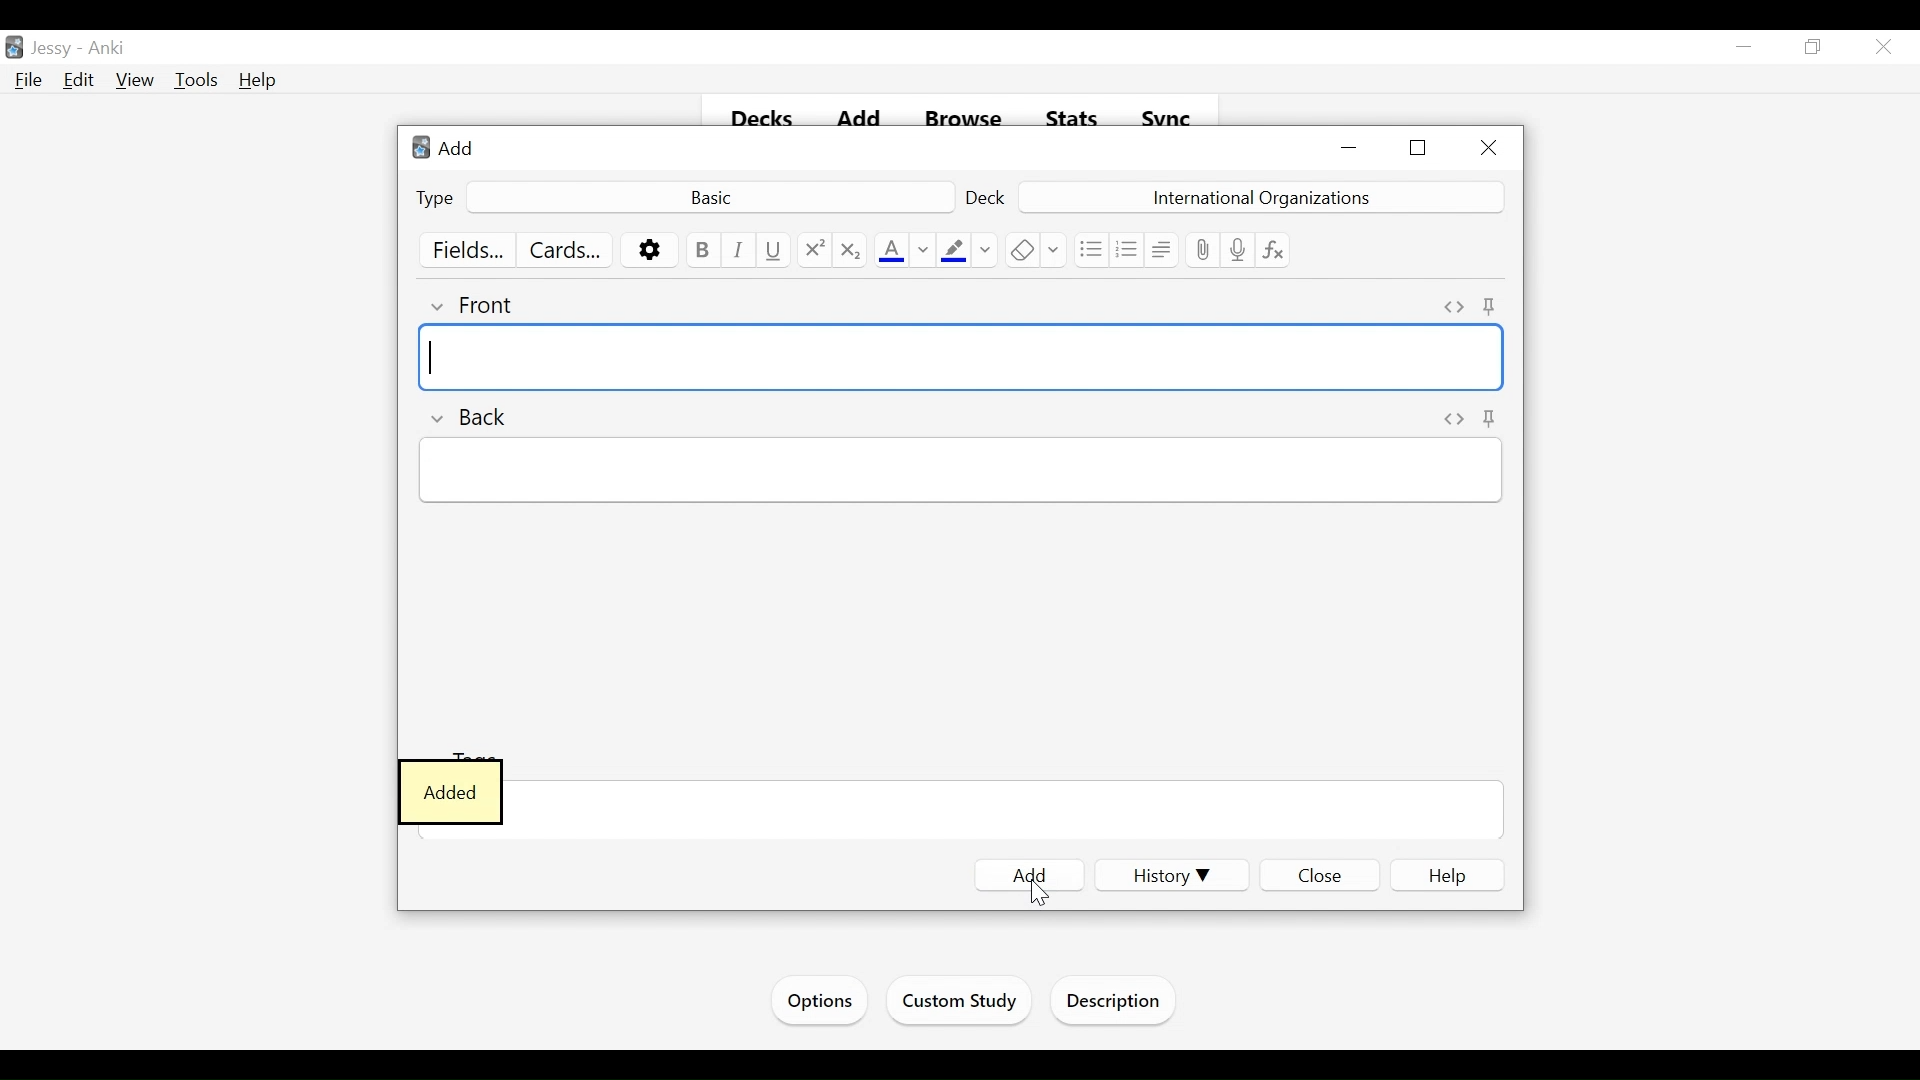 This screenshot has width=1920, height=1080. What do you see at coordinates (953, 250) in the screenshot?
I see `Text Highlighting color` at bounding box center [953, 250].